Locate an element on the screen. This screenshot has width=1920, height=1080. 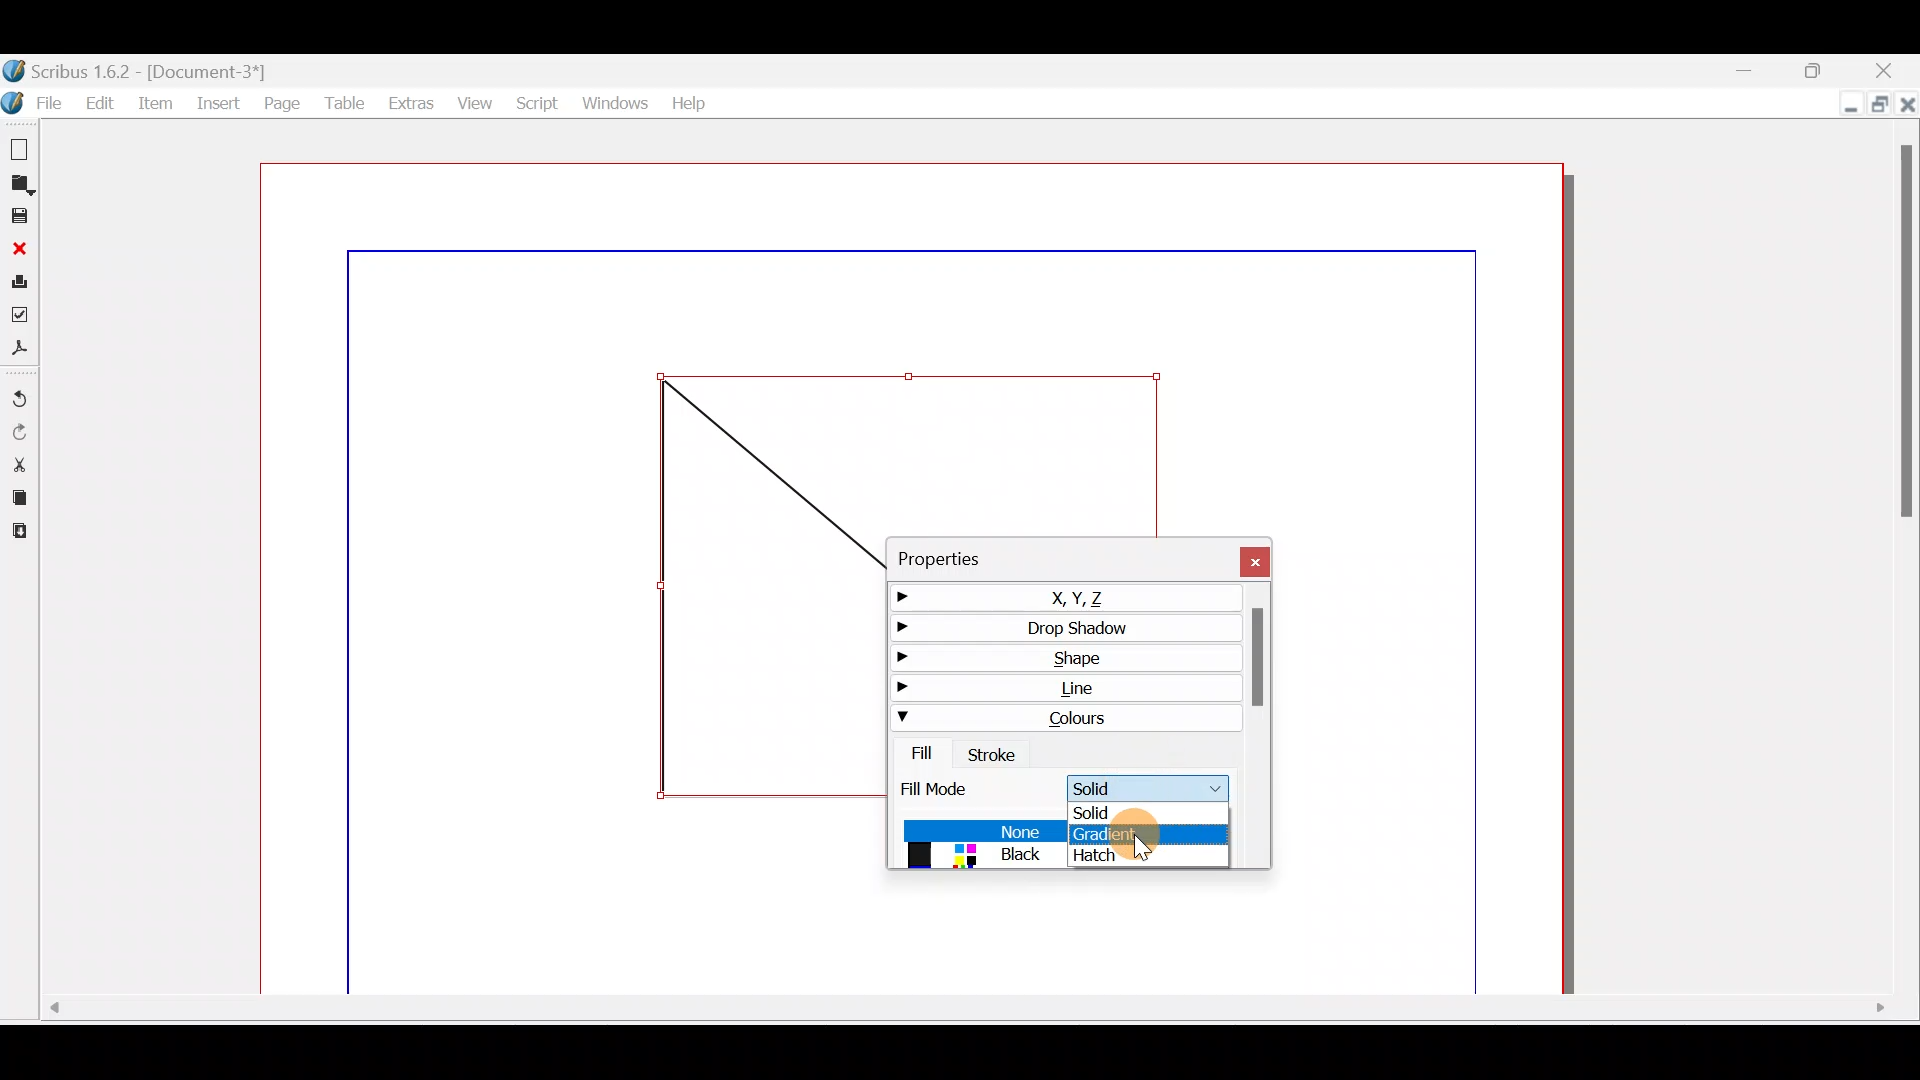
Colours is located at coordinates (1064, 716).